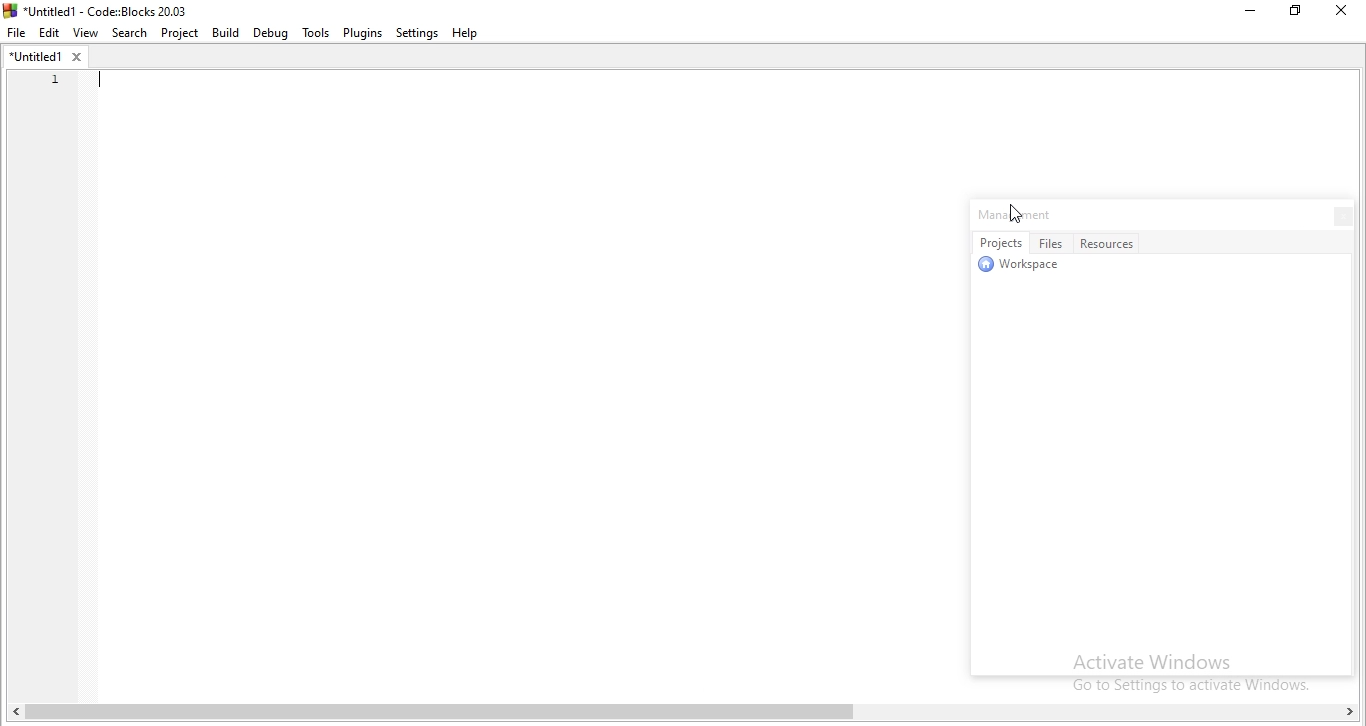 Image resolution: width=1366 pixels, height=726 pixels. What do you see at coordinates (362, 34) in the screenshot?
I see `Plugins ` at bounding box center [362, 34].